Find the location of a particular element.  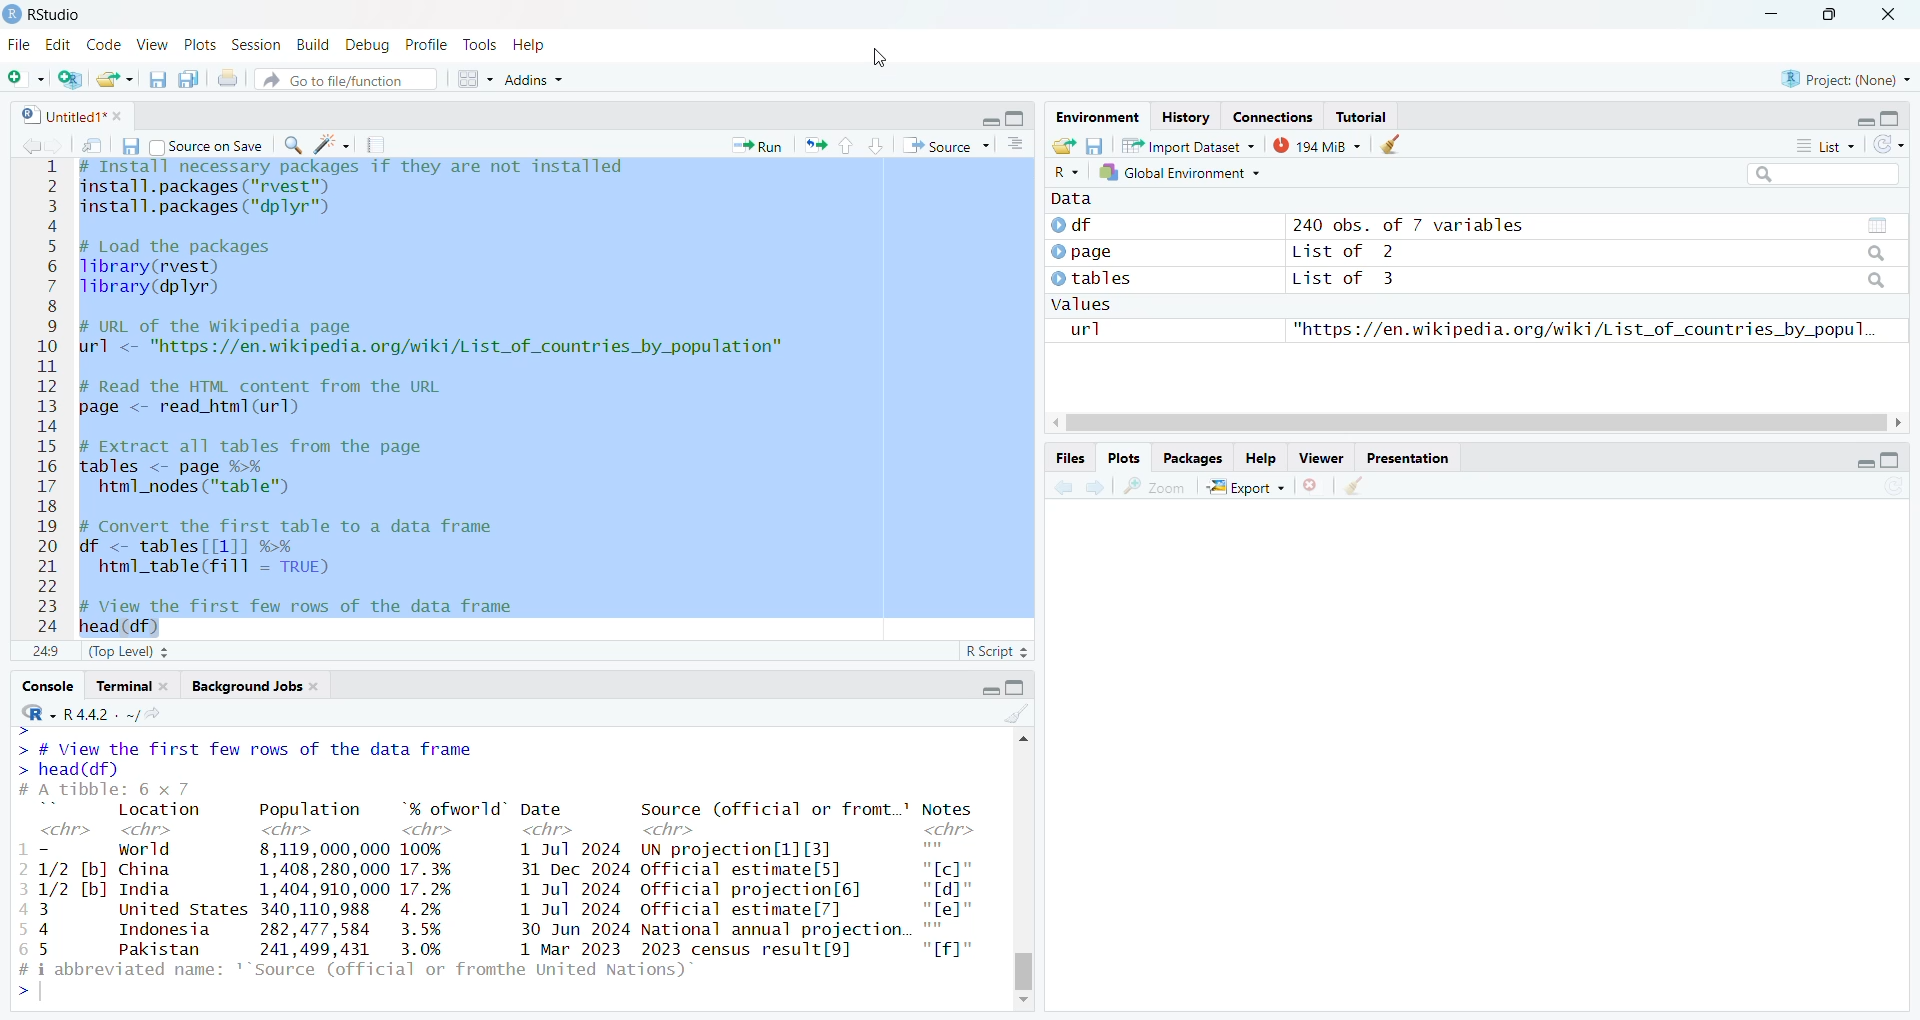

logo is located at coordinates (12, 15).